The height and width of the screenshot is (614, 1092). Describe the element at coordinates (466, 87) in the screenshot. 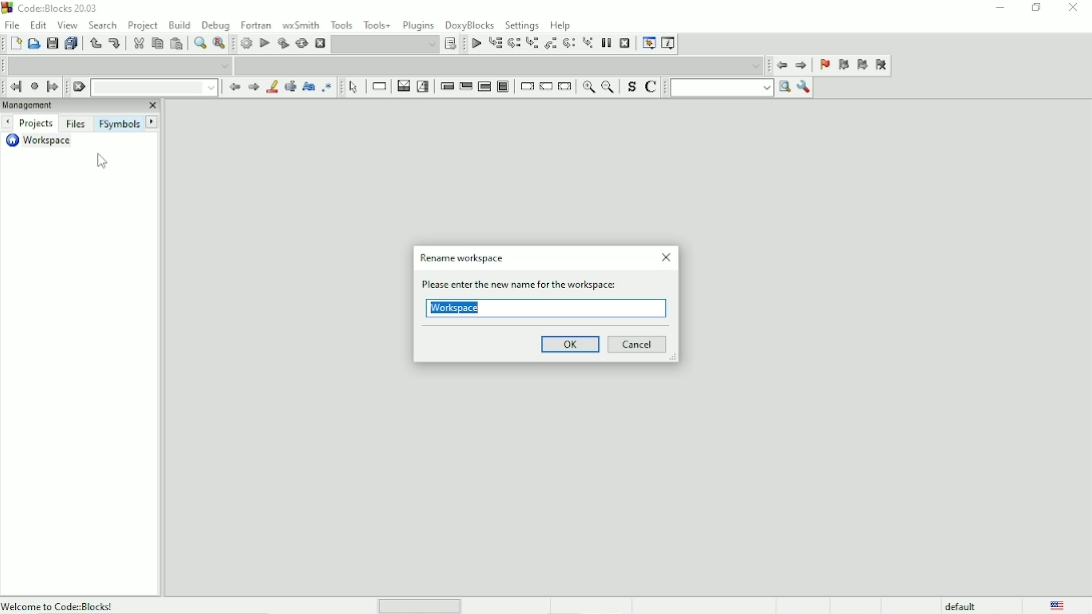

I see `Exit condition loop` at that location.